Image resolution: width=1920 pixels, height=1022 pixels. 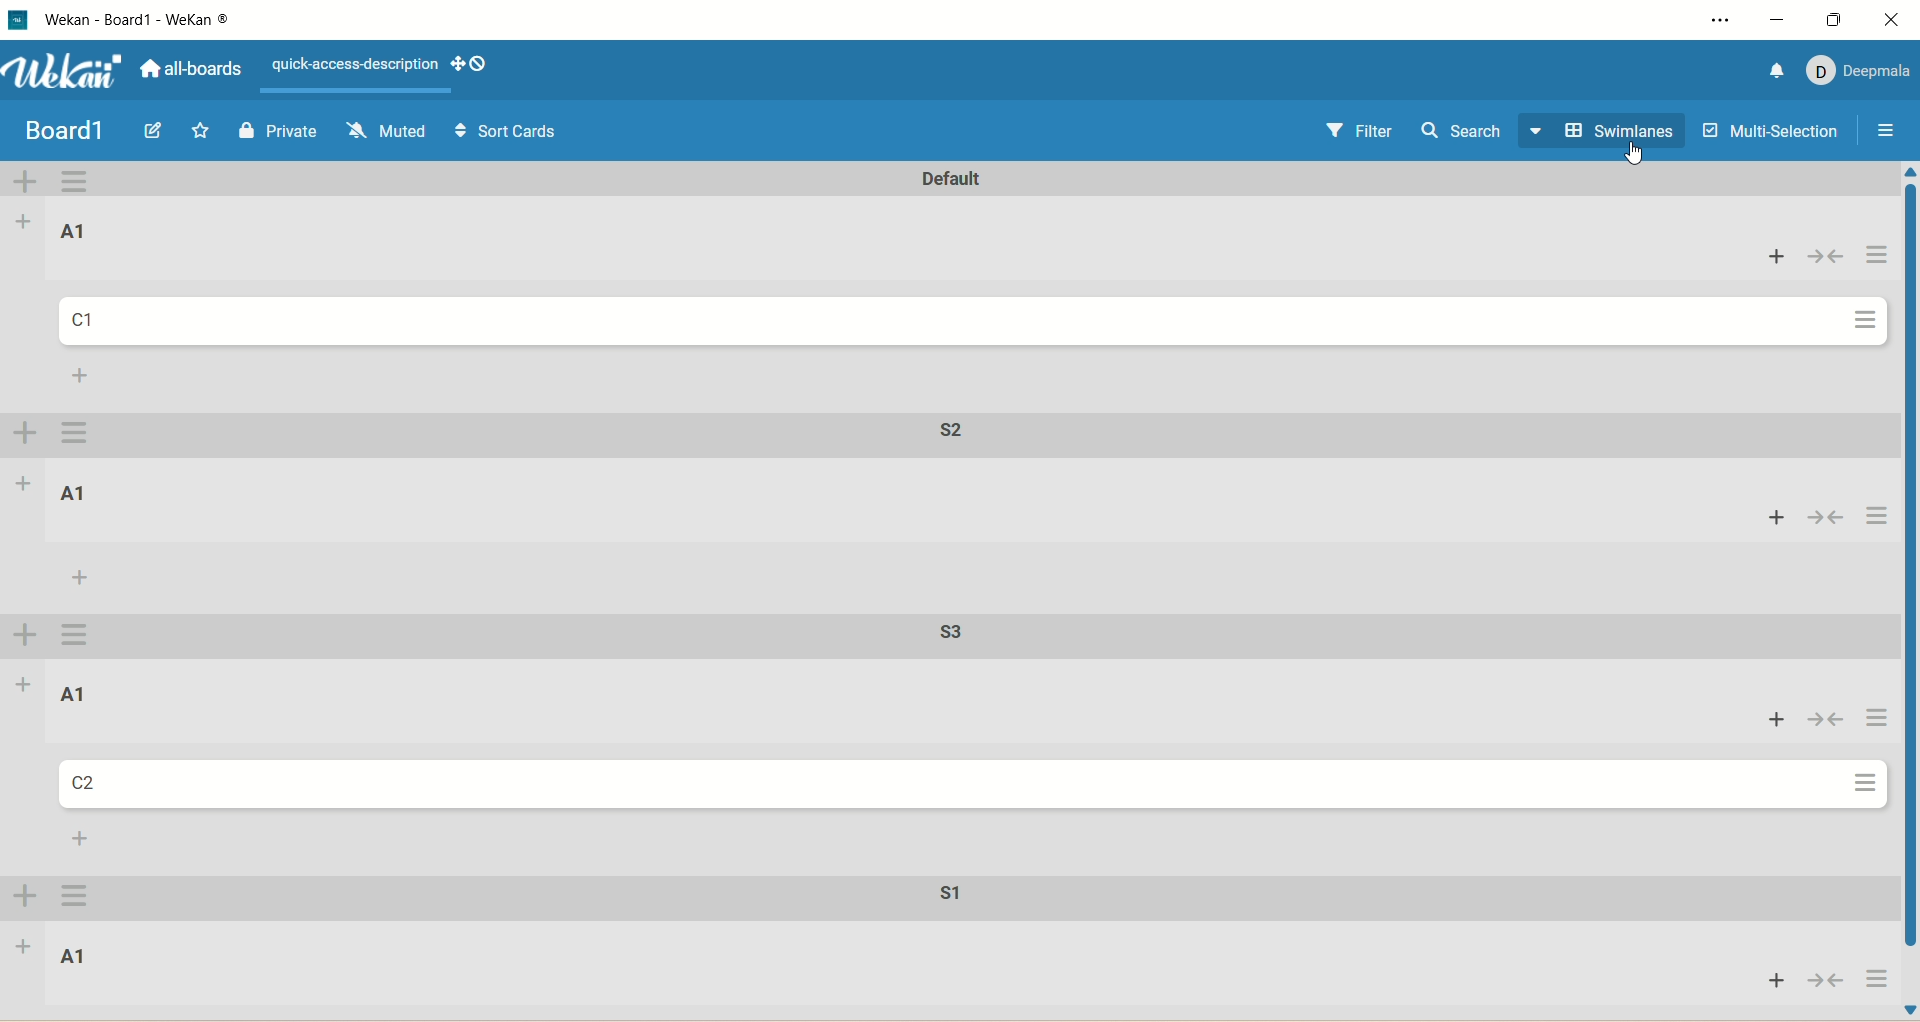 I want to click on actions, so click(x=81, y=899).